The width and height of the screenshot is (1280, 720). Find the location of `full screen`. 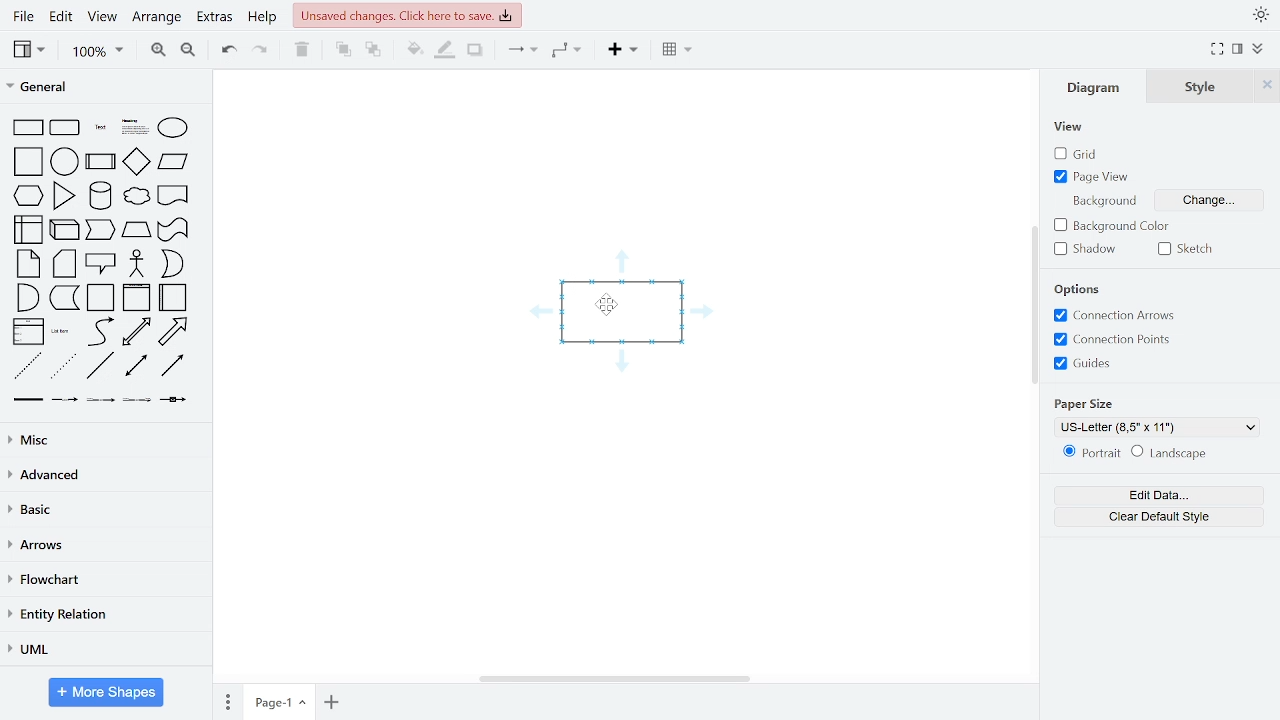

full screen is located at coordinates (1218, 48).